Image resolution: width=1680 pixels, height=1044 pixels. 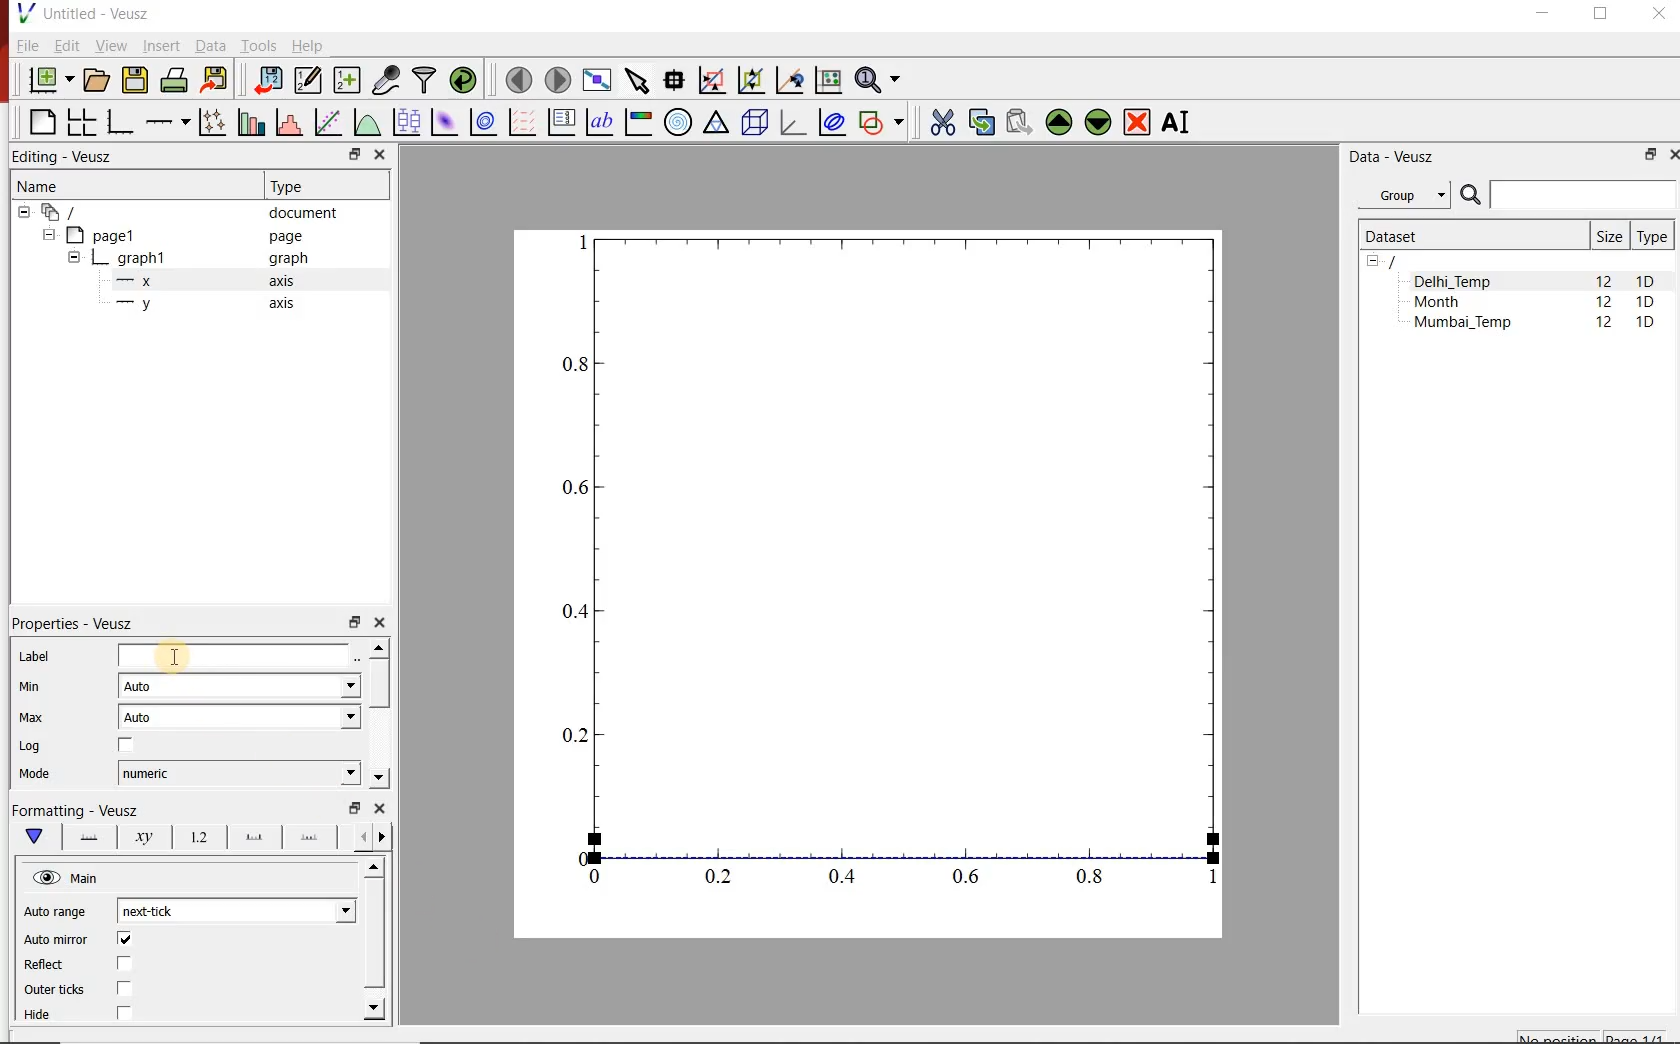 What do you see at coordinates (353, 621) in the screenshot?
I see `restore` at bounding box center [353, 621].